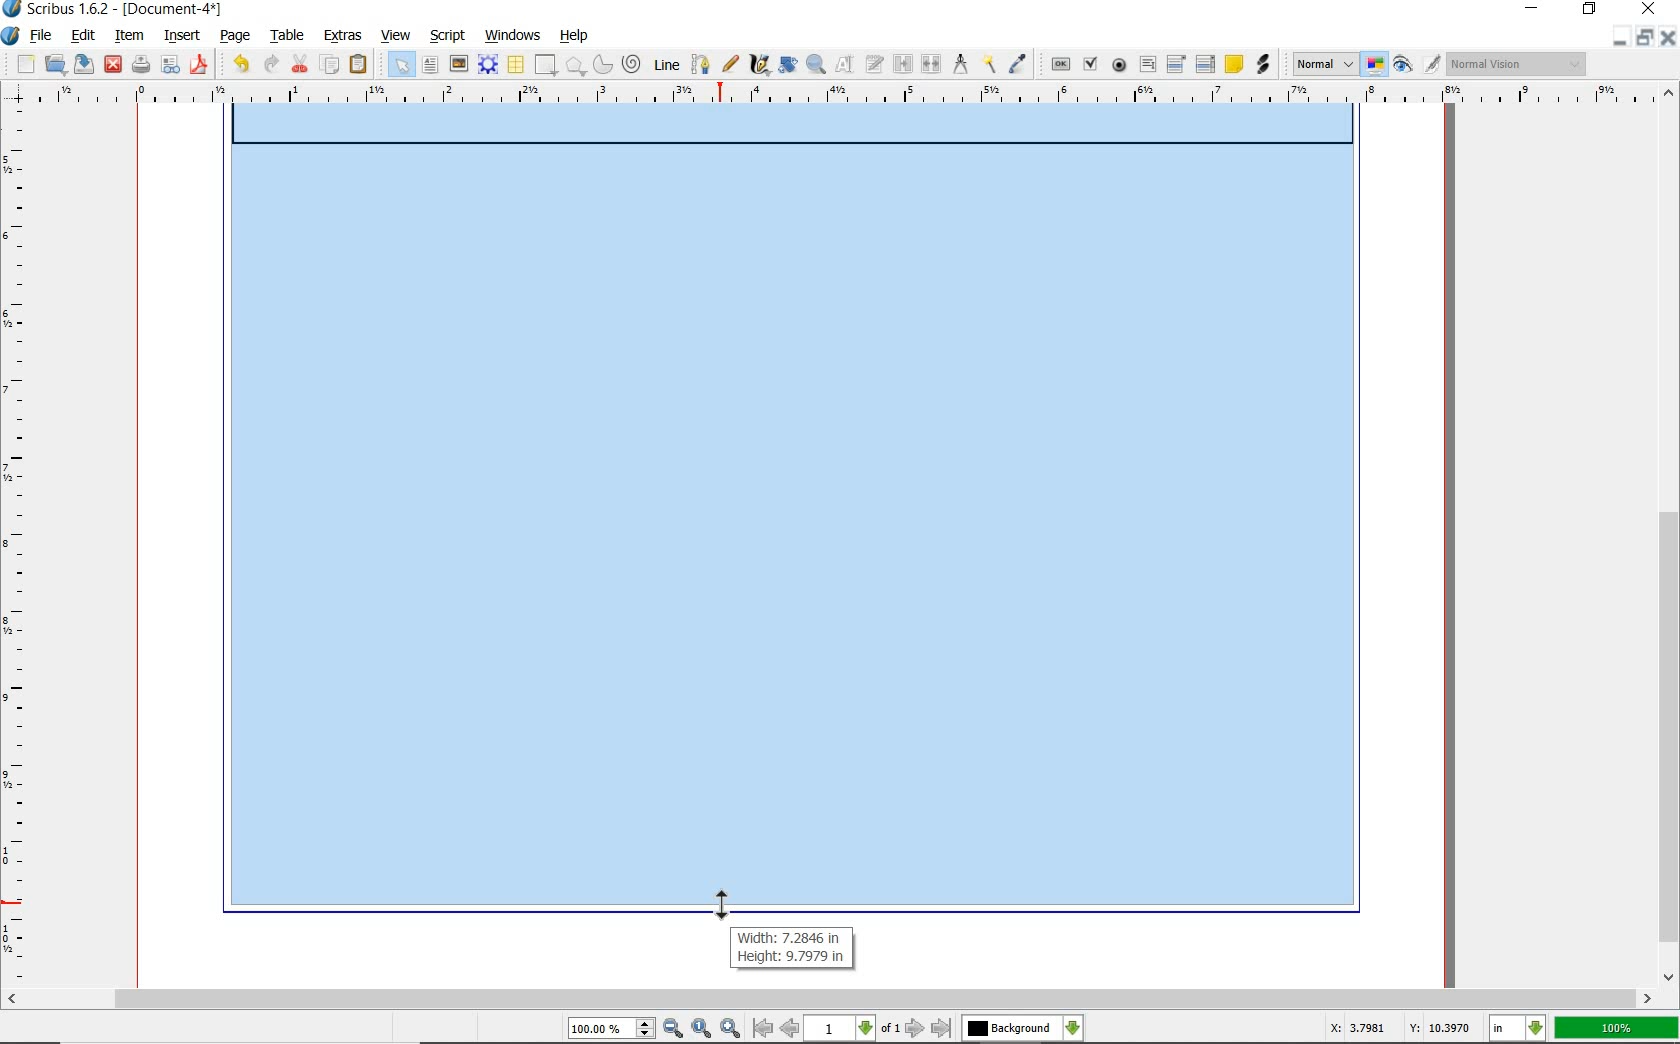  I want to click on go to first page, so click(764, 1029).